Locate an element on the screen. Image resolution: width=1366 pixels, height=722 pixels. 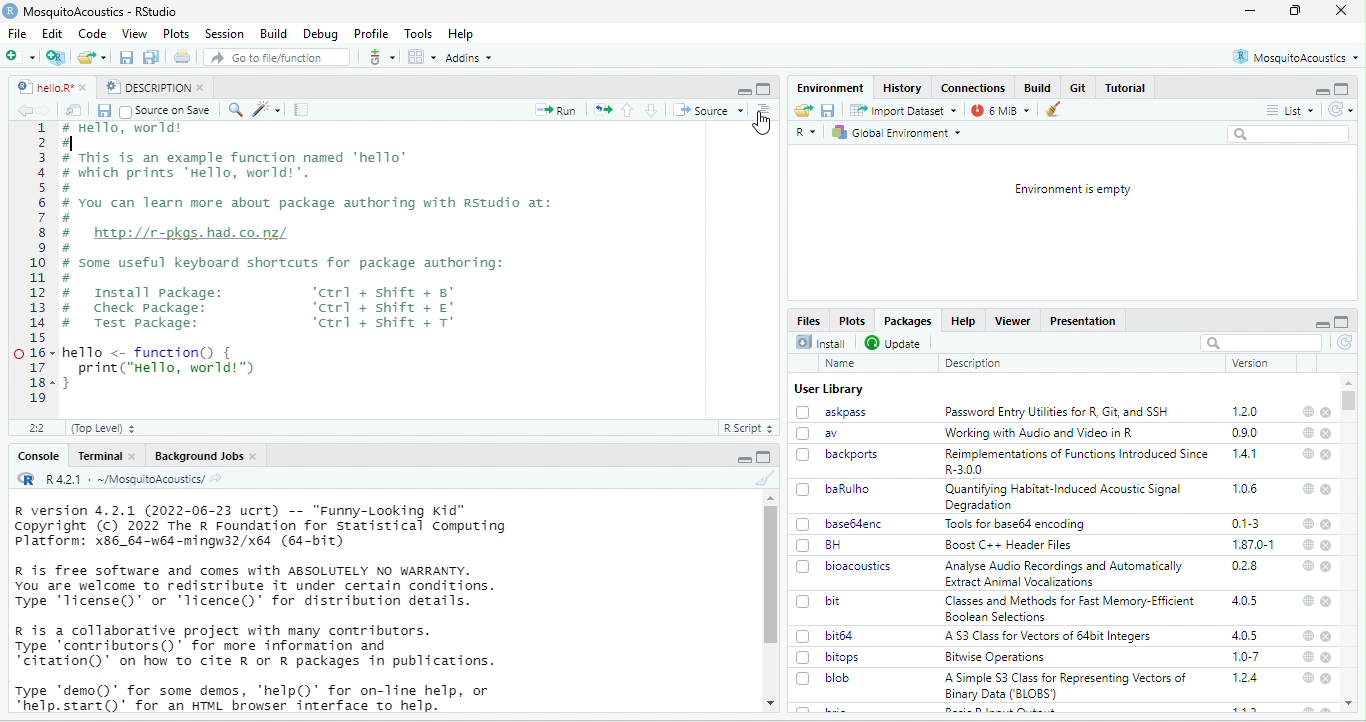
close is located at coordinates (1326, 412).